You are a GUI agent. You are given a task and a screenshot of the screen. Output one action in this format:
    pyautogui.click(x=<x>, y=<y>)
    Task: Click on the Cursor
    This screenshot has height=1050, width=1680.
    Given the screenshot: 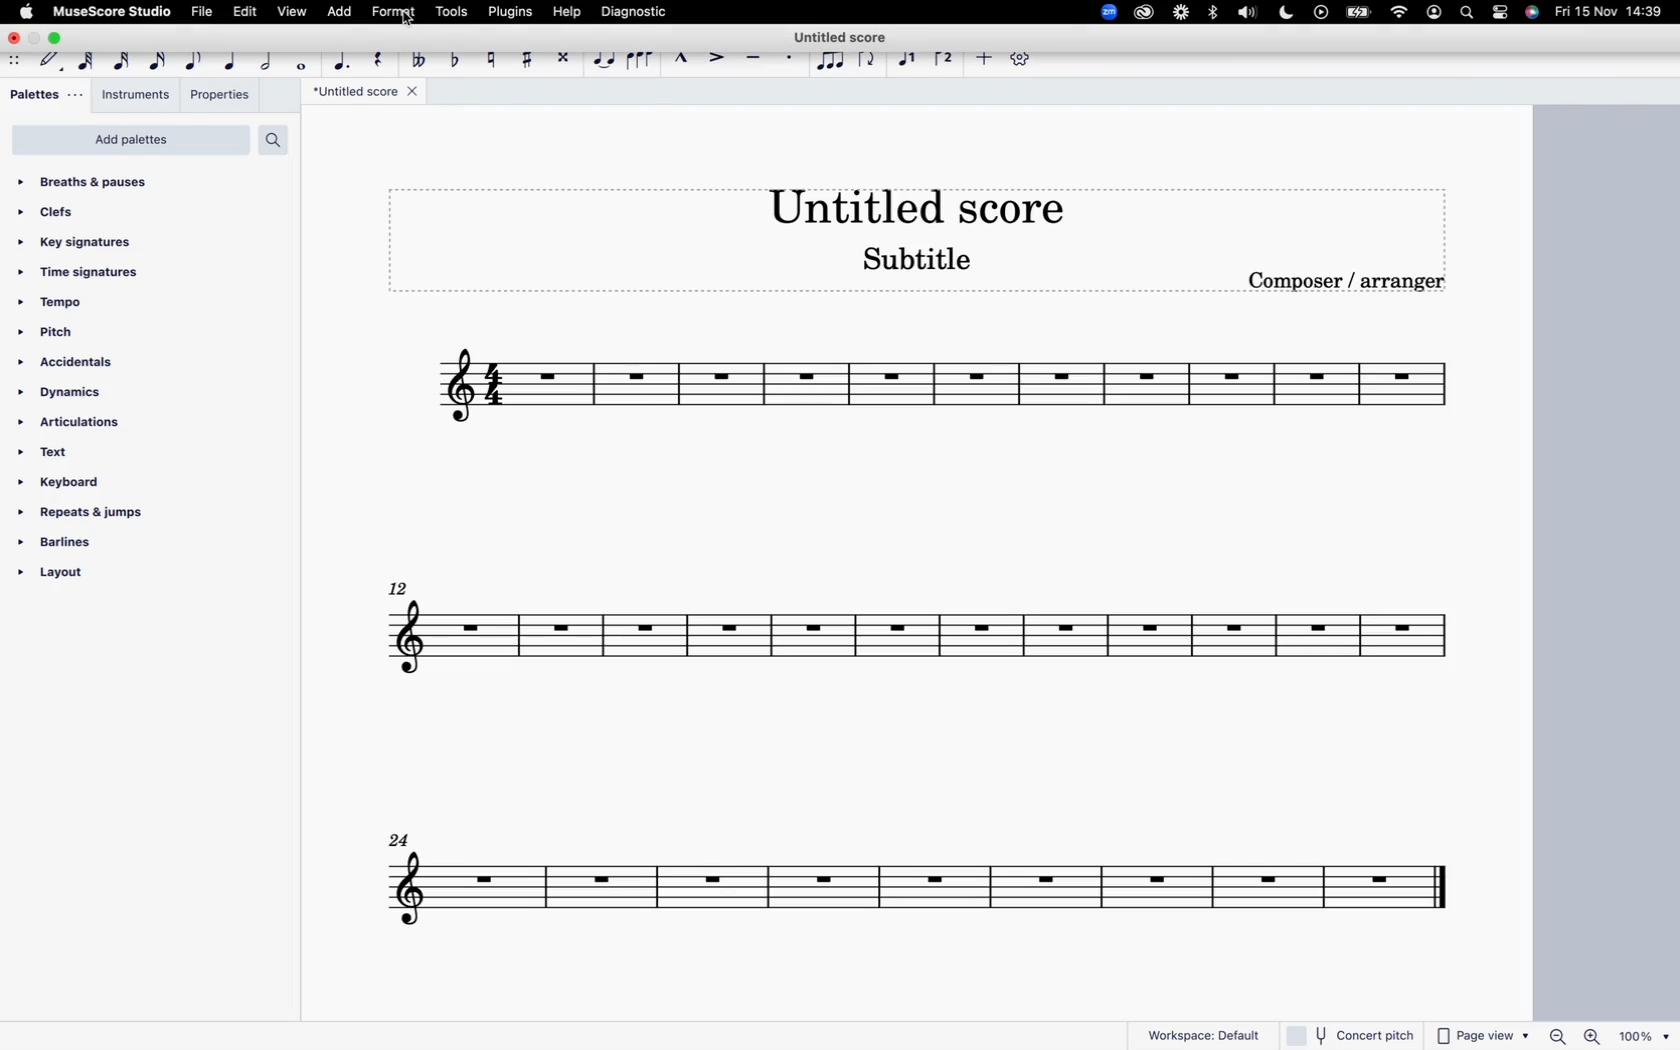 What is the action you would take?
    pyautogui.click(x=408, y=22)
    